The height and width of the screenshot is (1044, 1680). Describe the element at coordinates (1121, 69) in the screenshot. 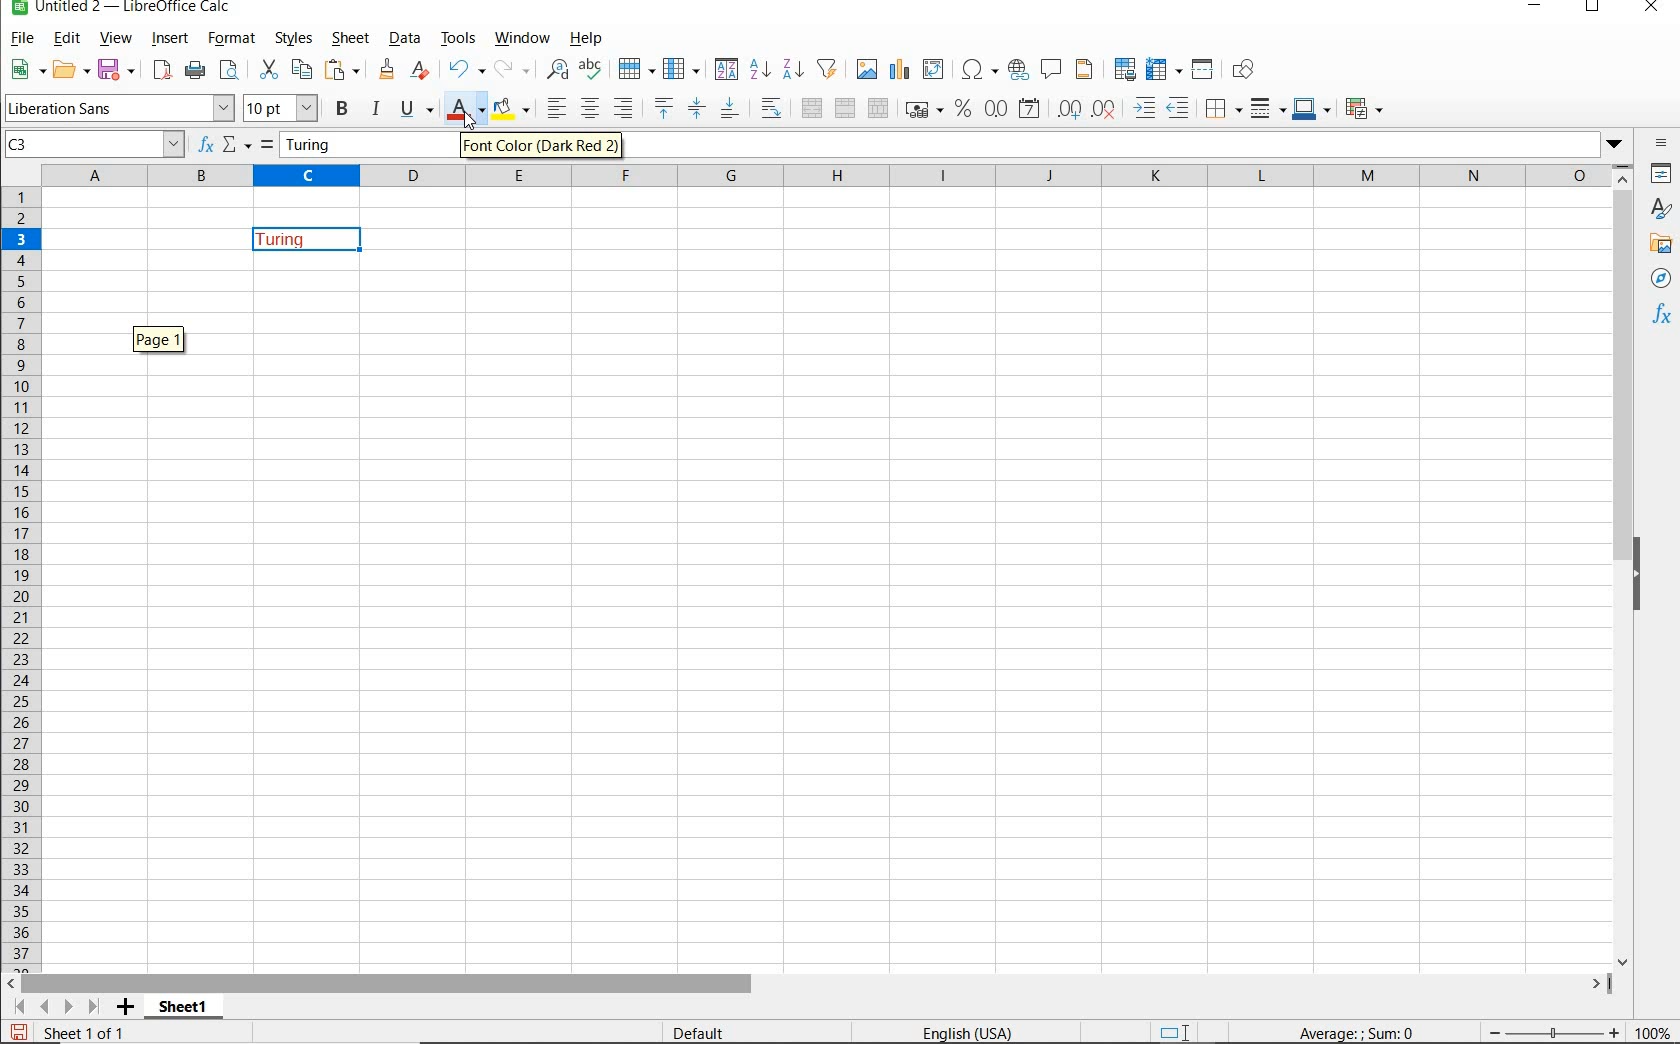

I see `DEFINE PRINT AREA` at that location.